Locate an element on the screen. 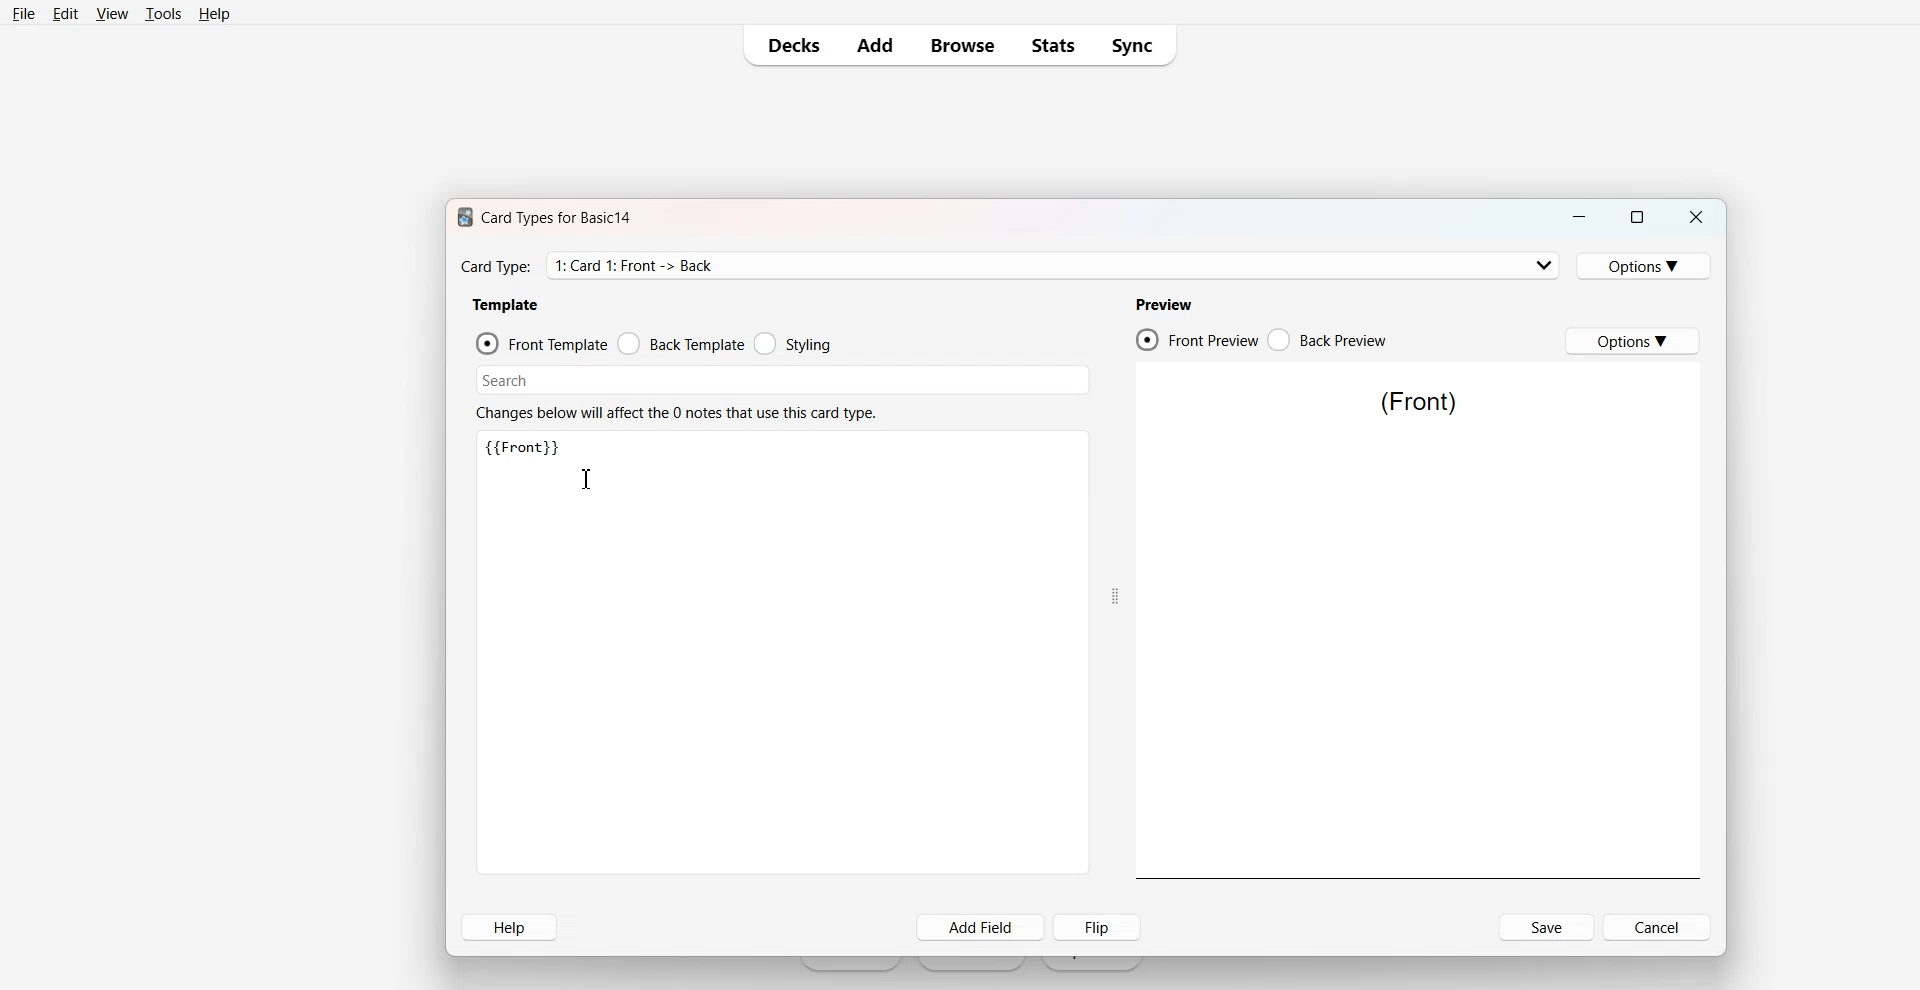 The height and width of the screenshot is (990, 1920). Text is located at coordinates (496, 267).